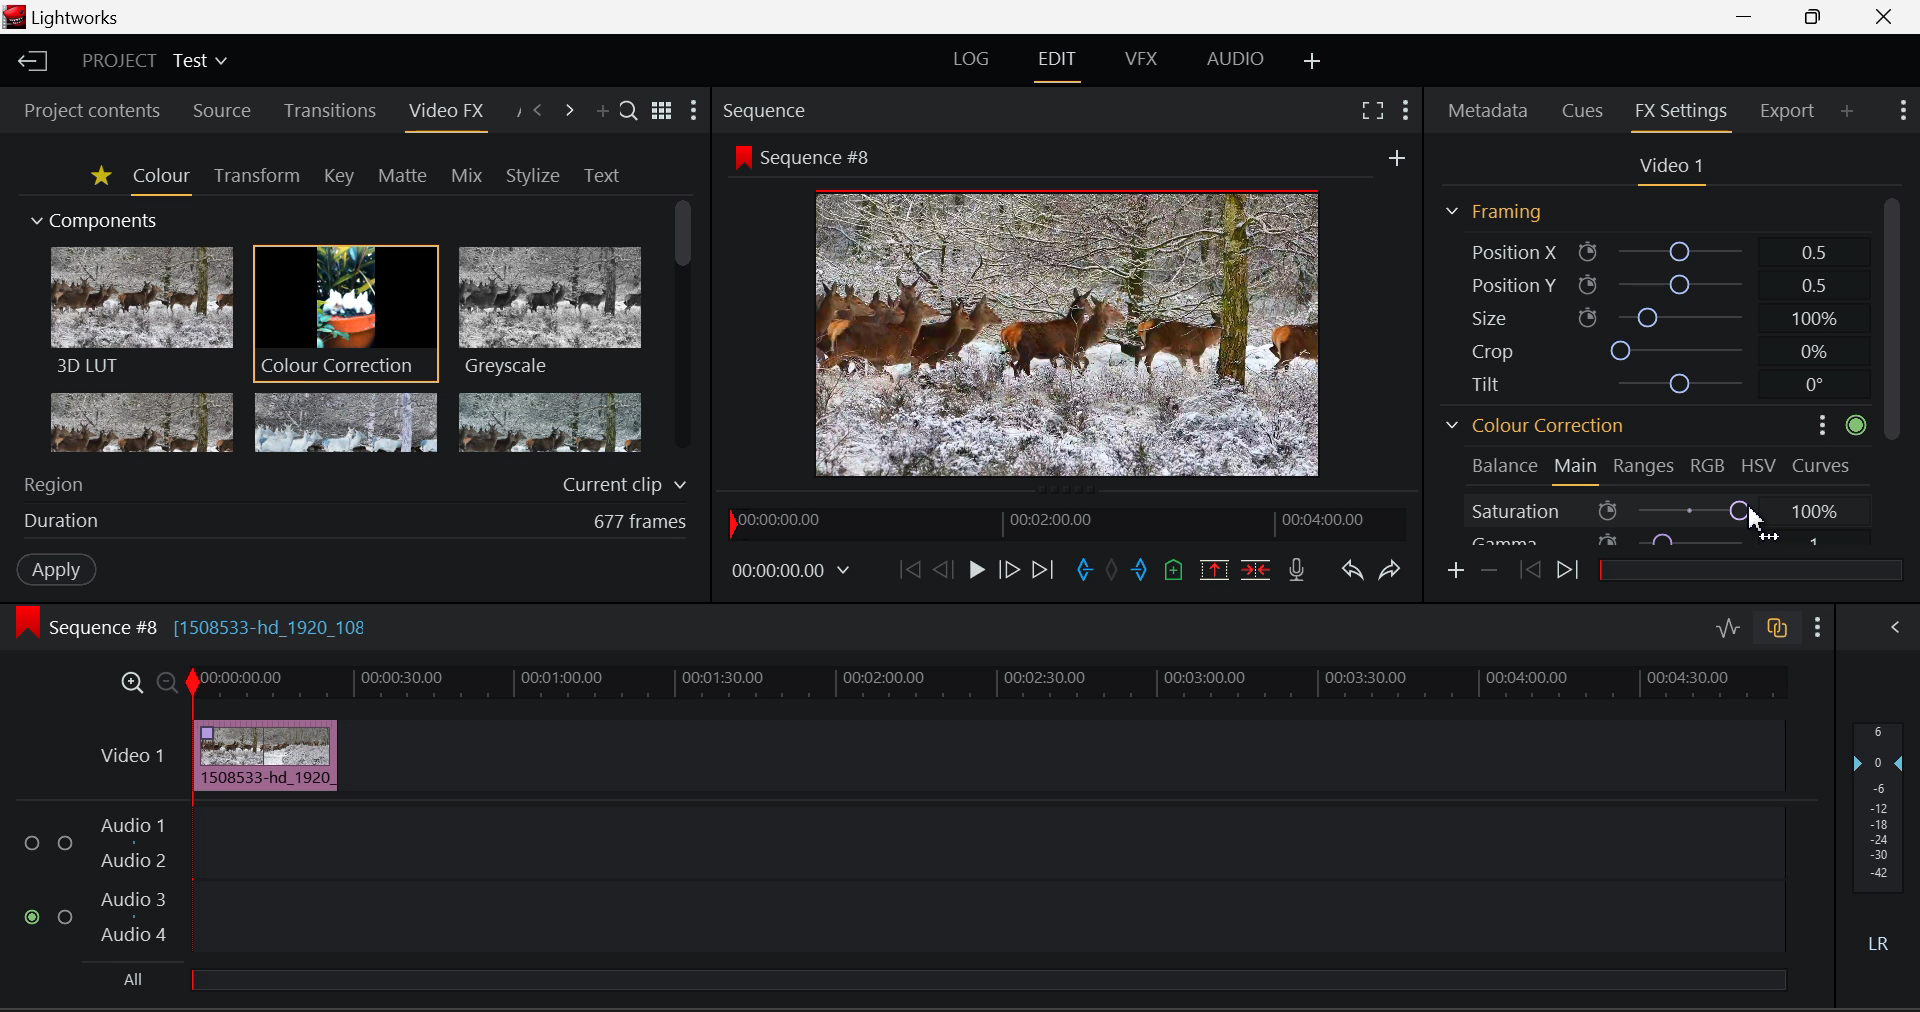 The height and width of the screenshot is (1012, 1920). Describe the element at coordinates (1228, 61) in the screenshot. I see `AUDIO Layout` at that location.